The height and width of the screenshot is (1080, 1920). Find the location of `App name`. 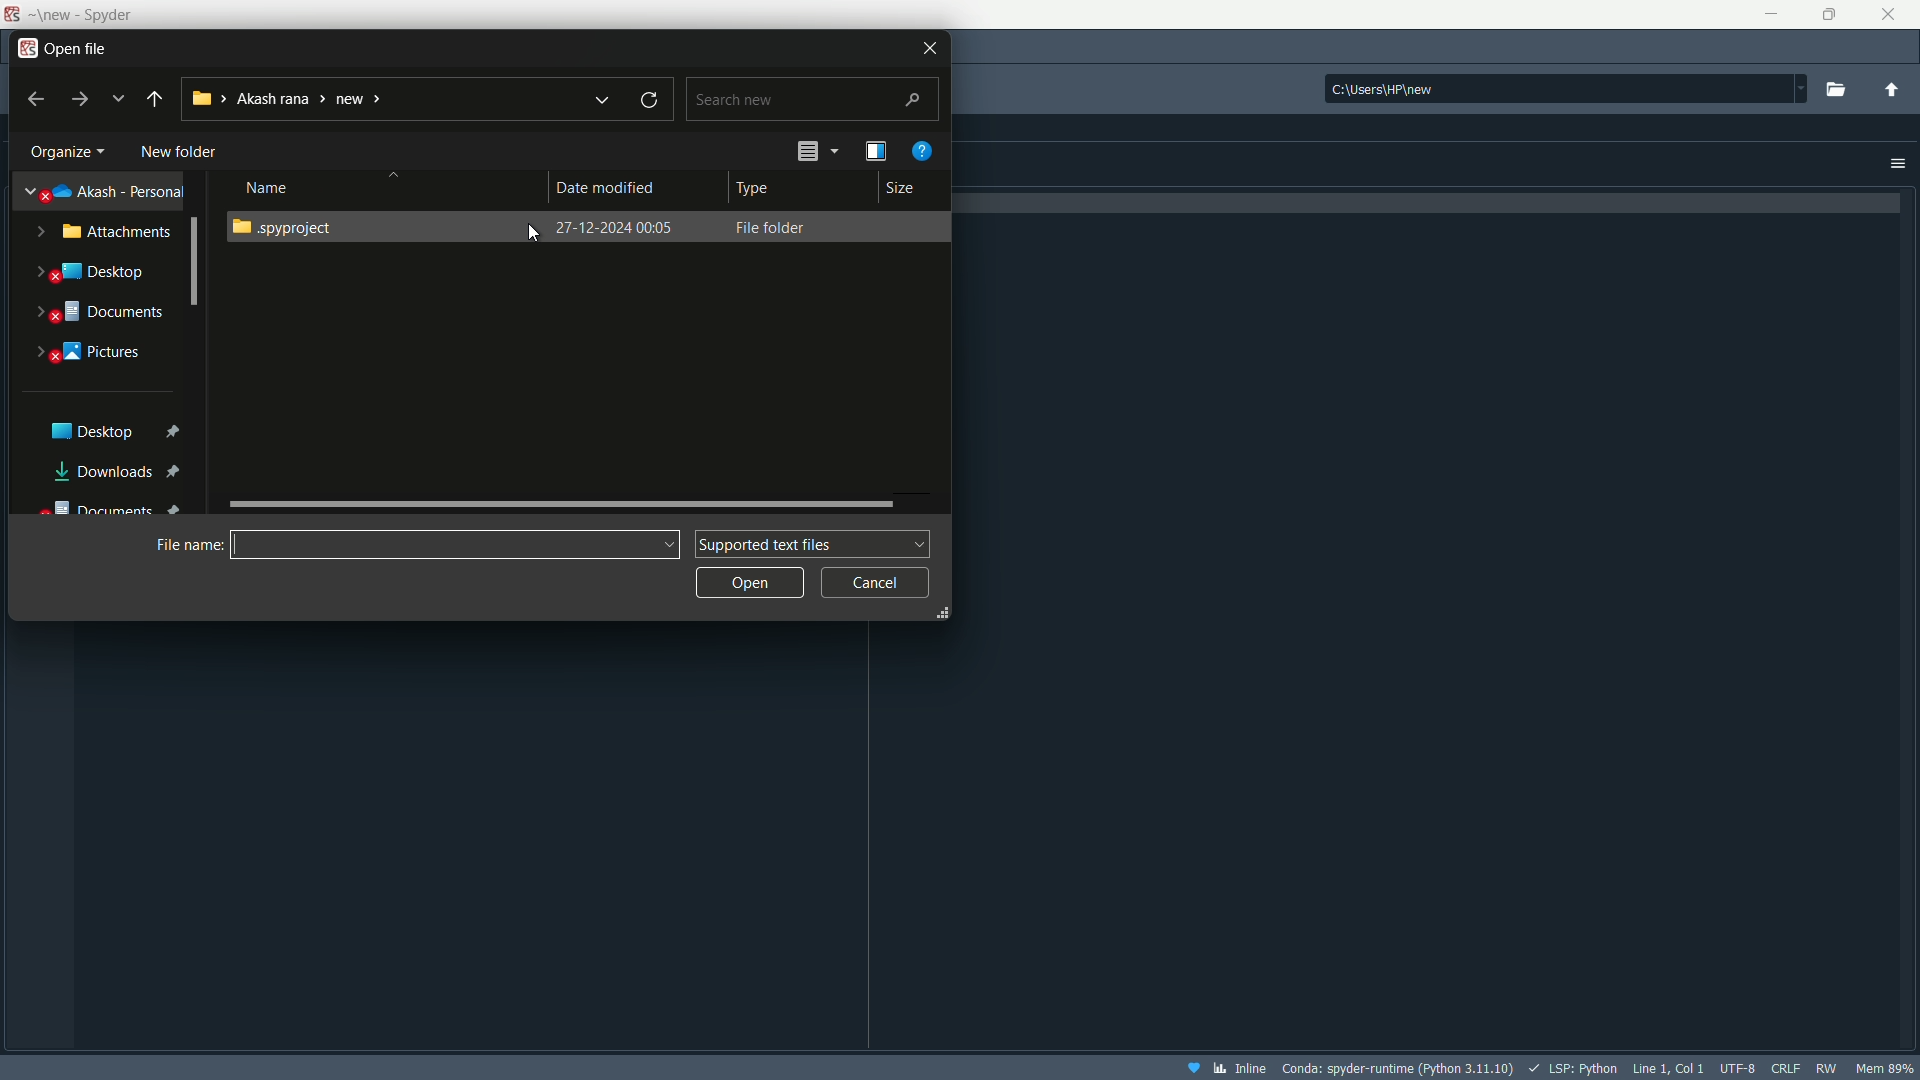

App name is located at coordinates (92, 15).